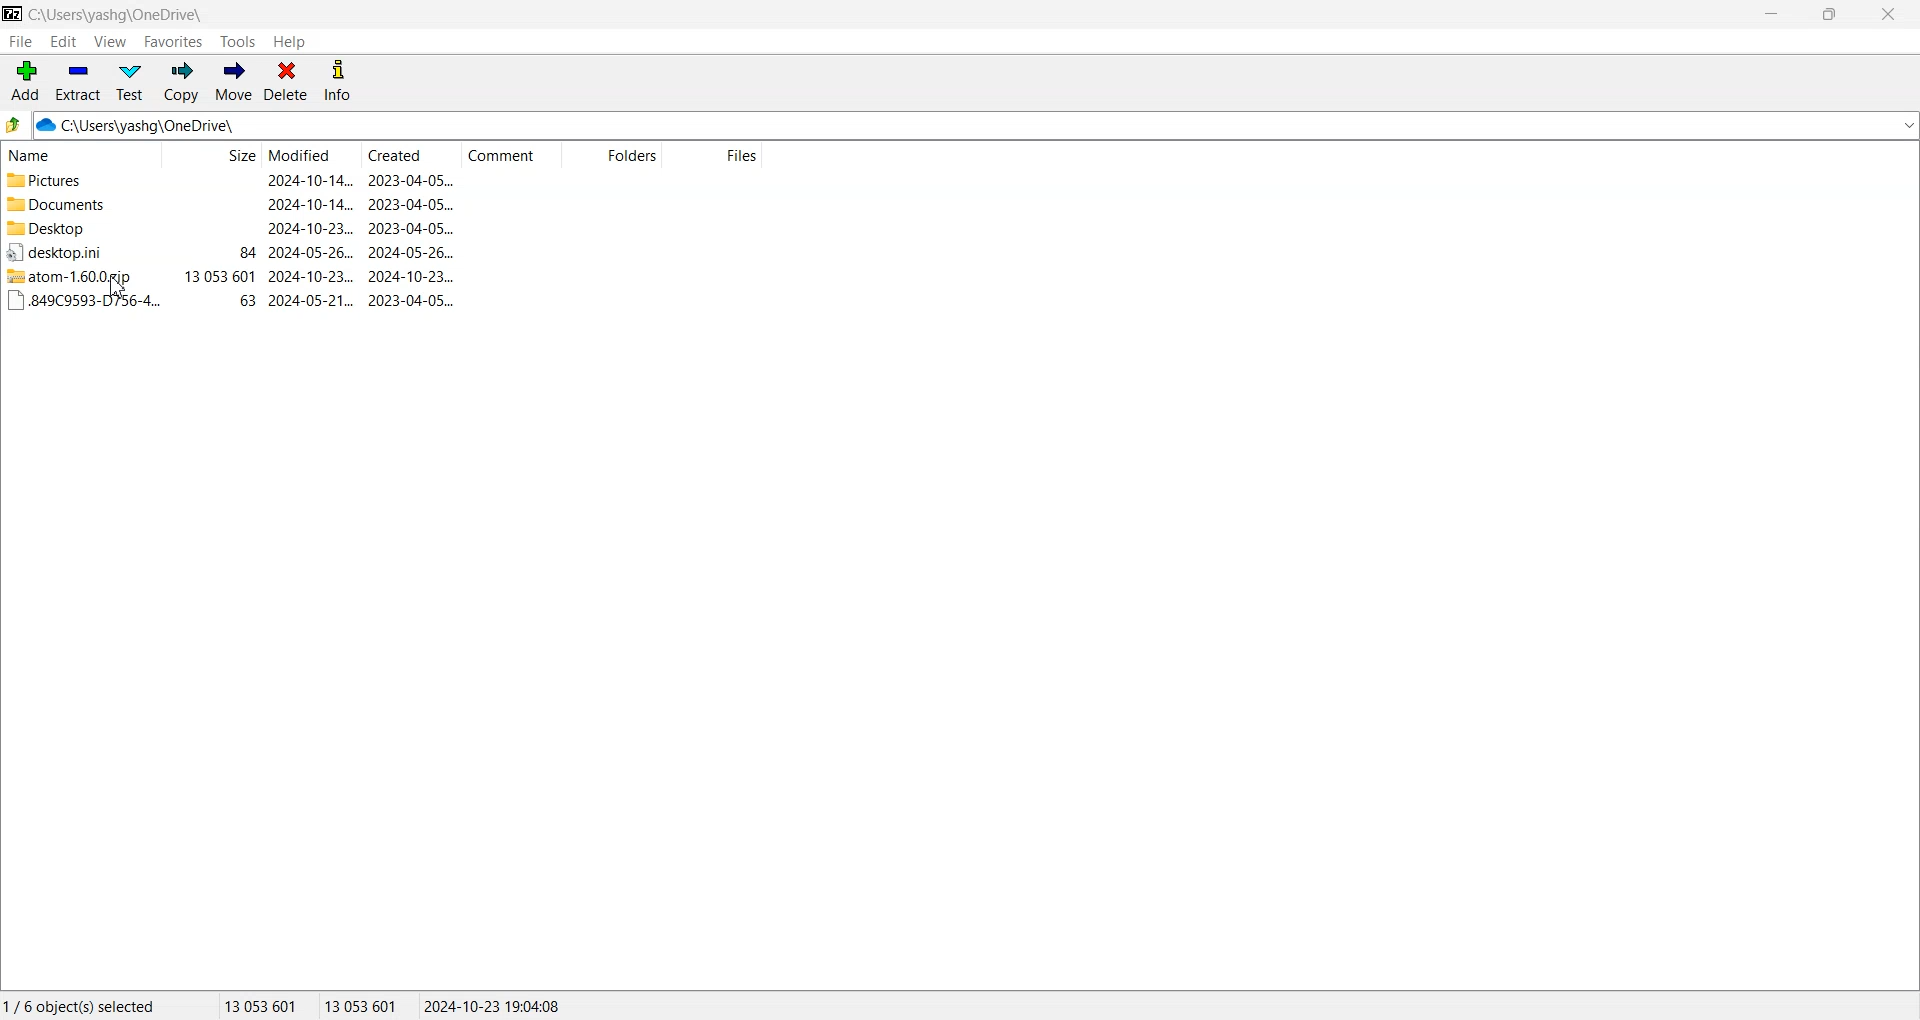  Describe the element at coordinates (411, 300) in the screenshot. I see `2023-04-05` at that location.